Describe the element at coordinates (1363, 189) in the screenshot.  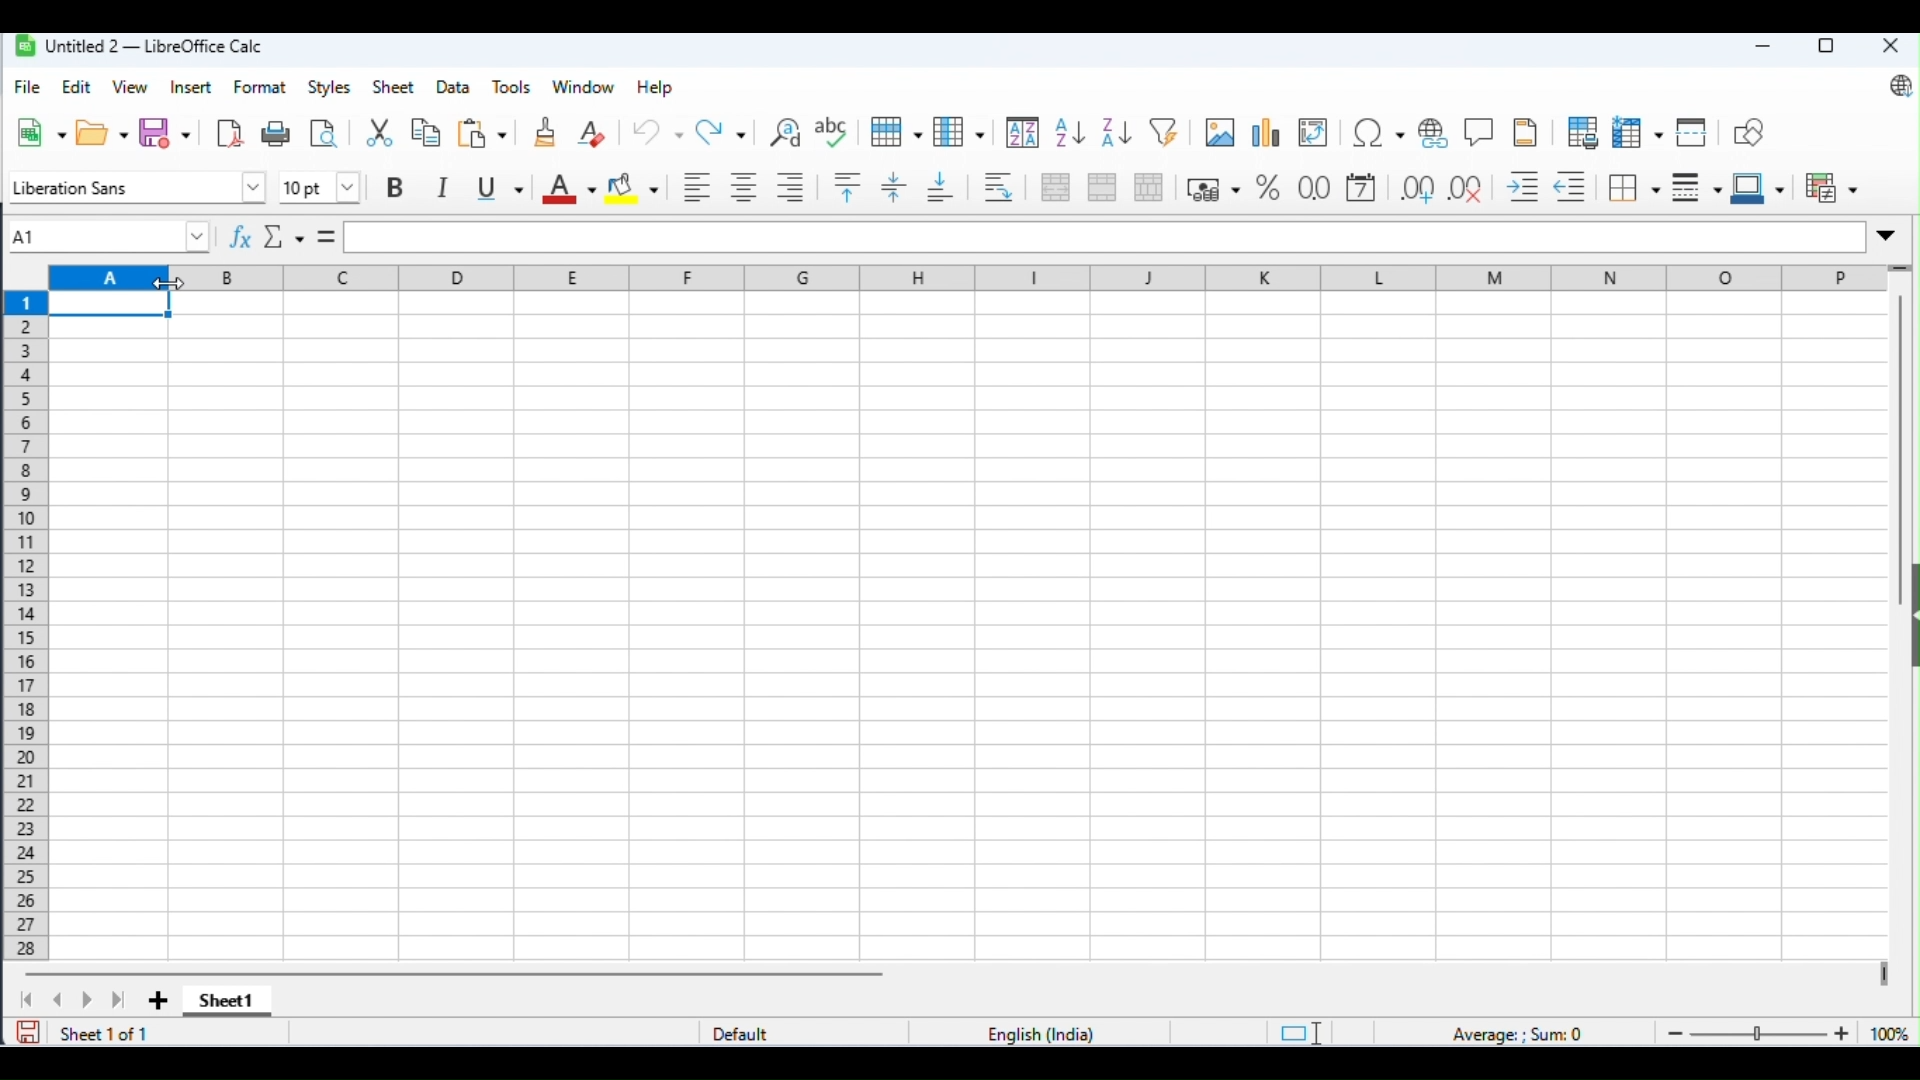
I see `format as date` at that location.